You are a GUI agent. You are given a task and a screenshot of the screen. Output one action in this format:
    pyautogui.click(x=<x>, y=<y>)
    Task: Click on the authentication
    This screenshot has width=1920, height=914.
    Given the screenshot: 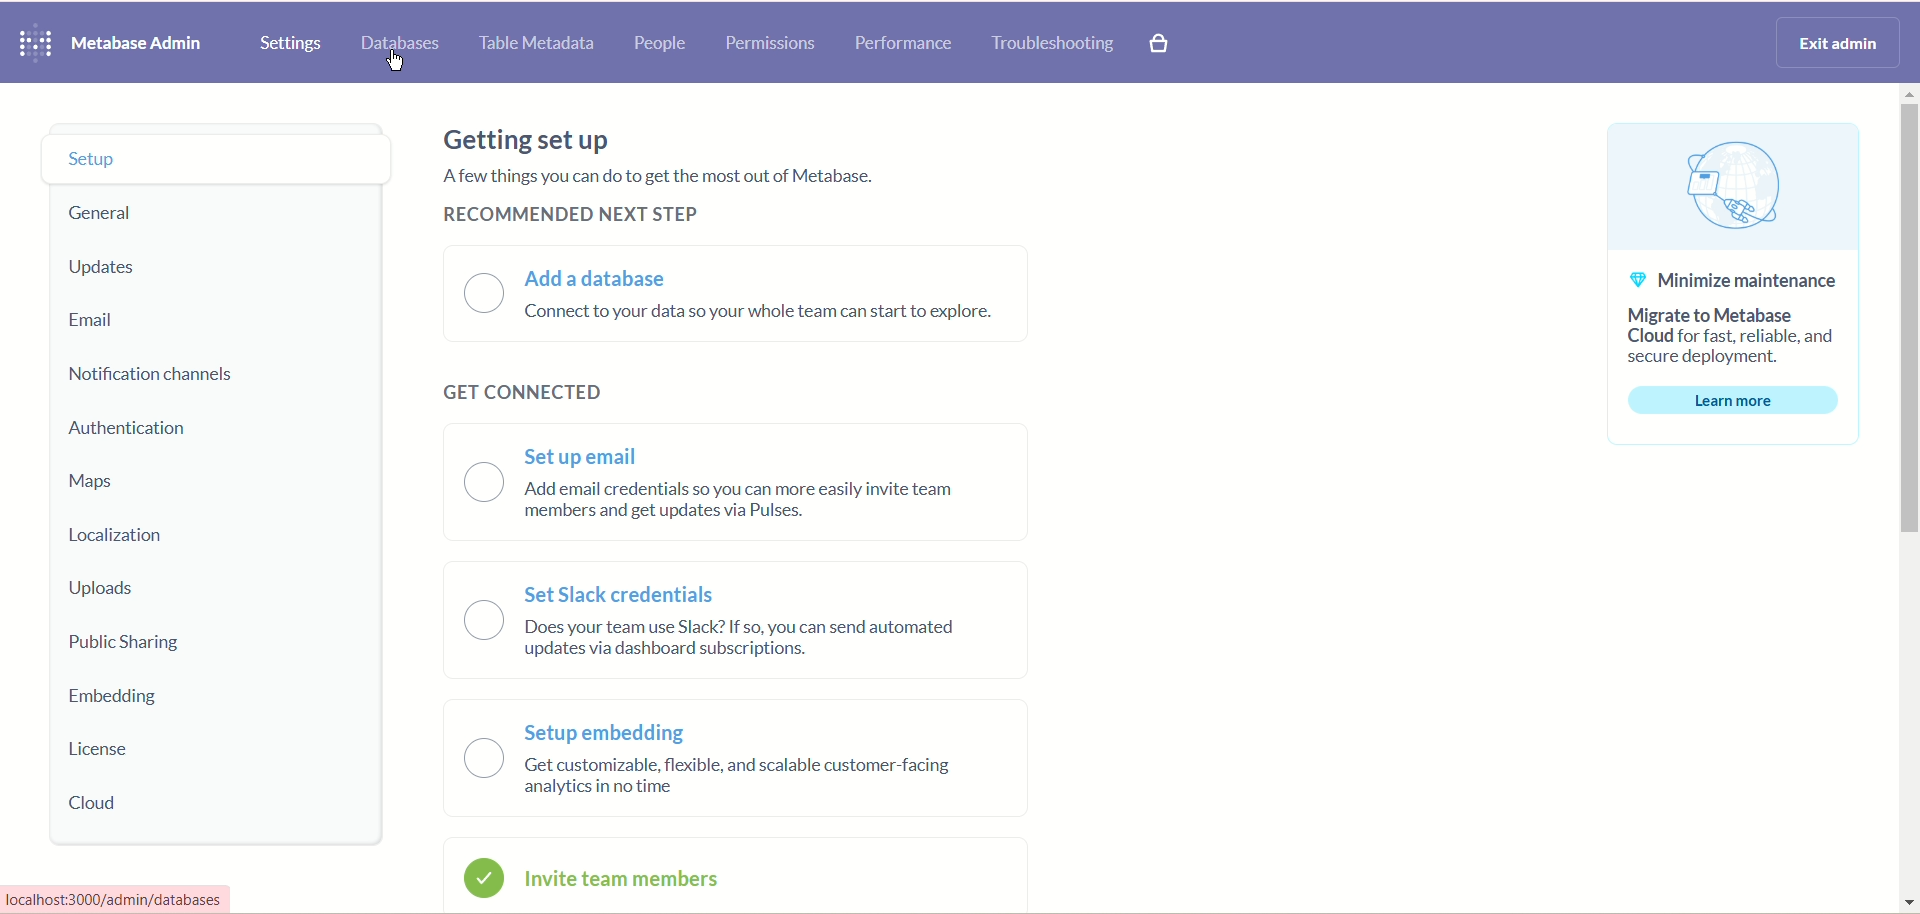 What is the action you would take?
    pyautogui.click(x=140, y=432)
    